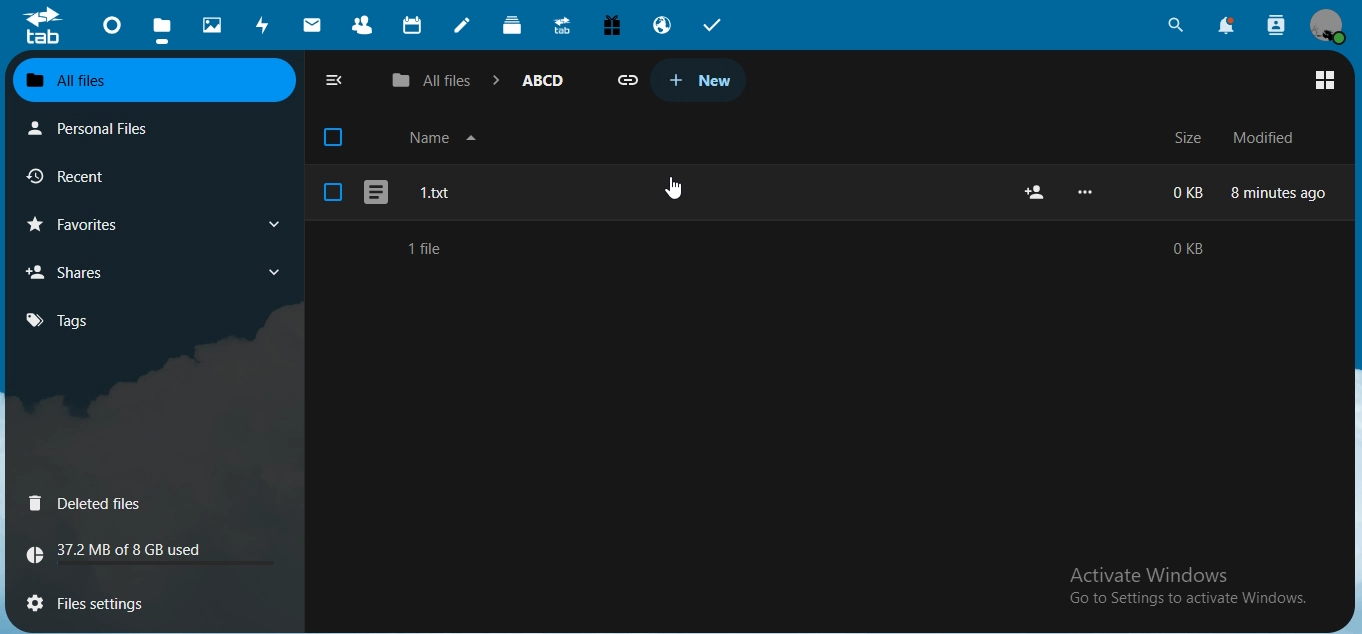 This screenshot has height=634, width=1362. I want to click on icon, so click(42, 26).